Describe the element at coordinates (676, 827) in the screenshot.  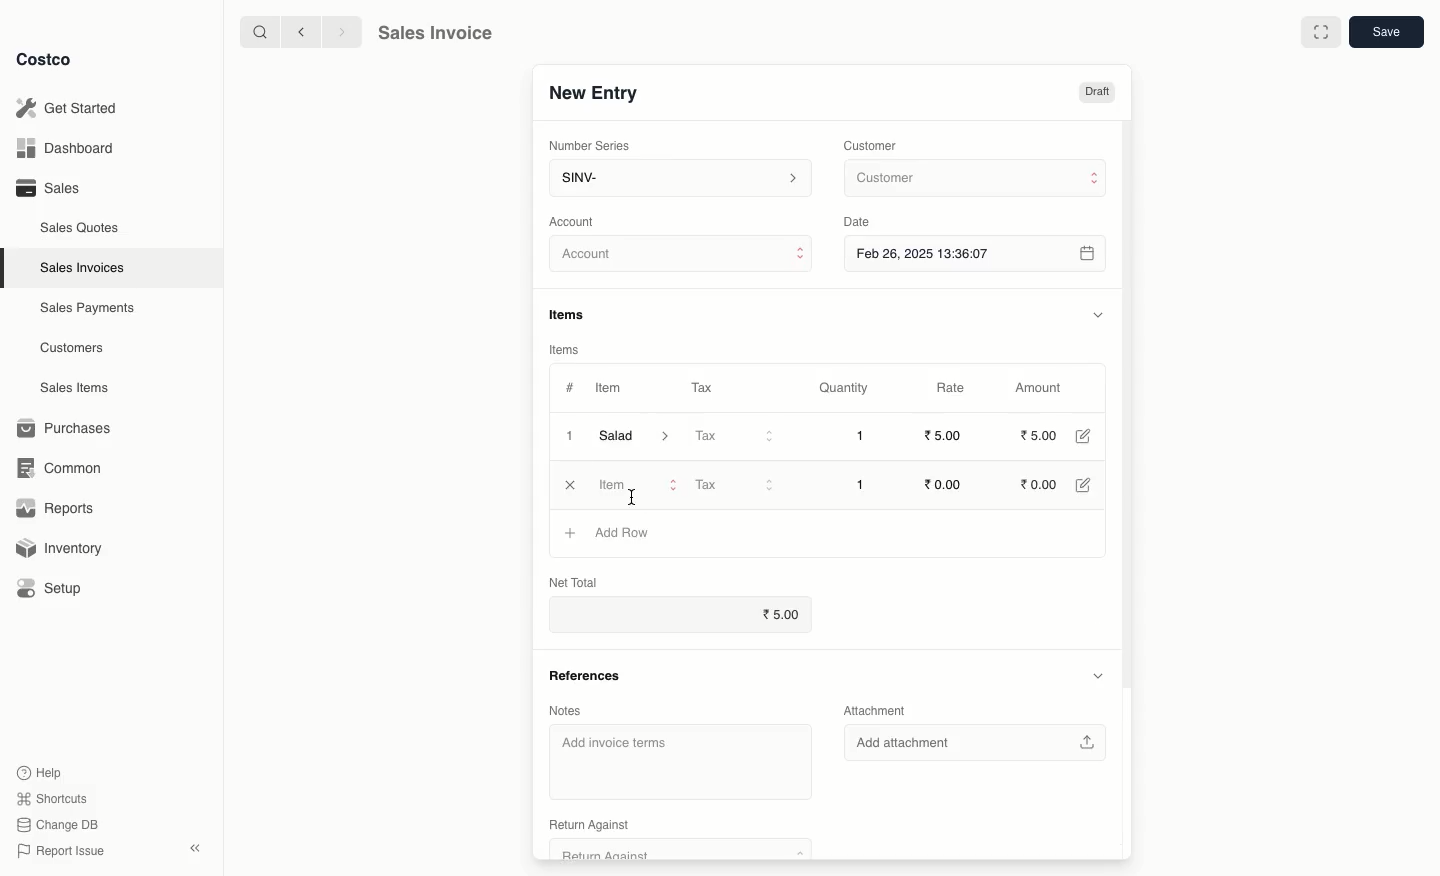
I see `Return Against` at that location.